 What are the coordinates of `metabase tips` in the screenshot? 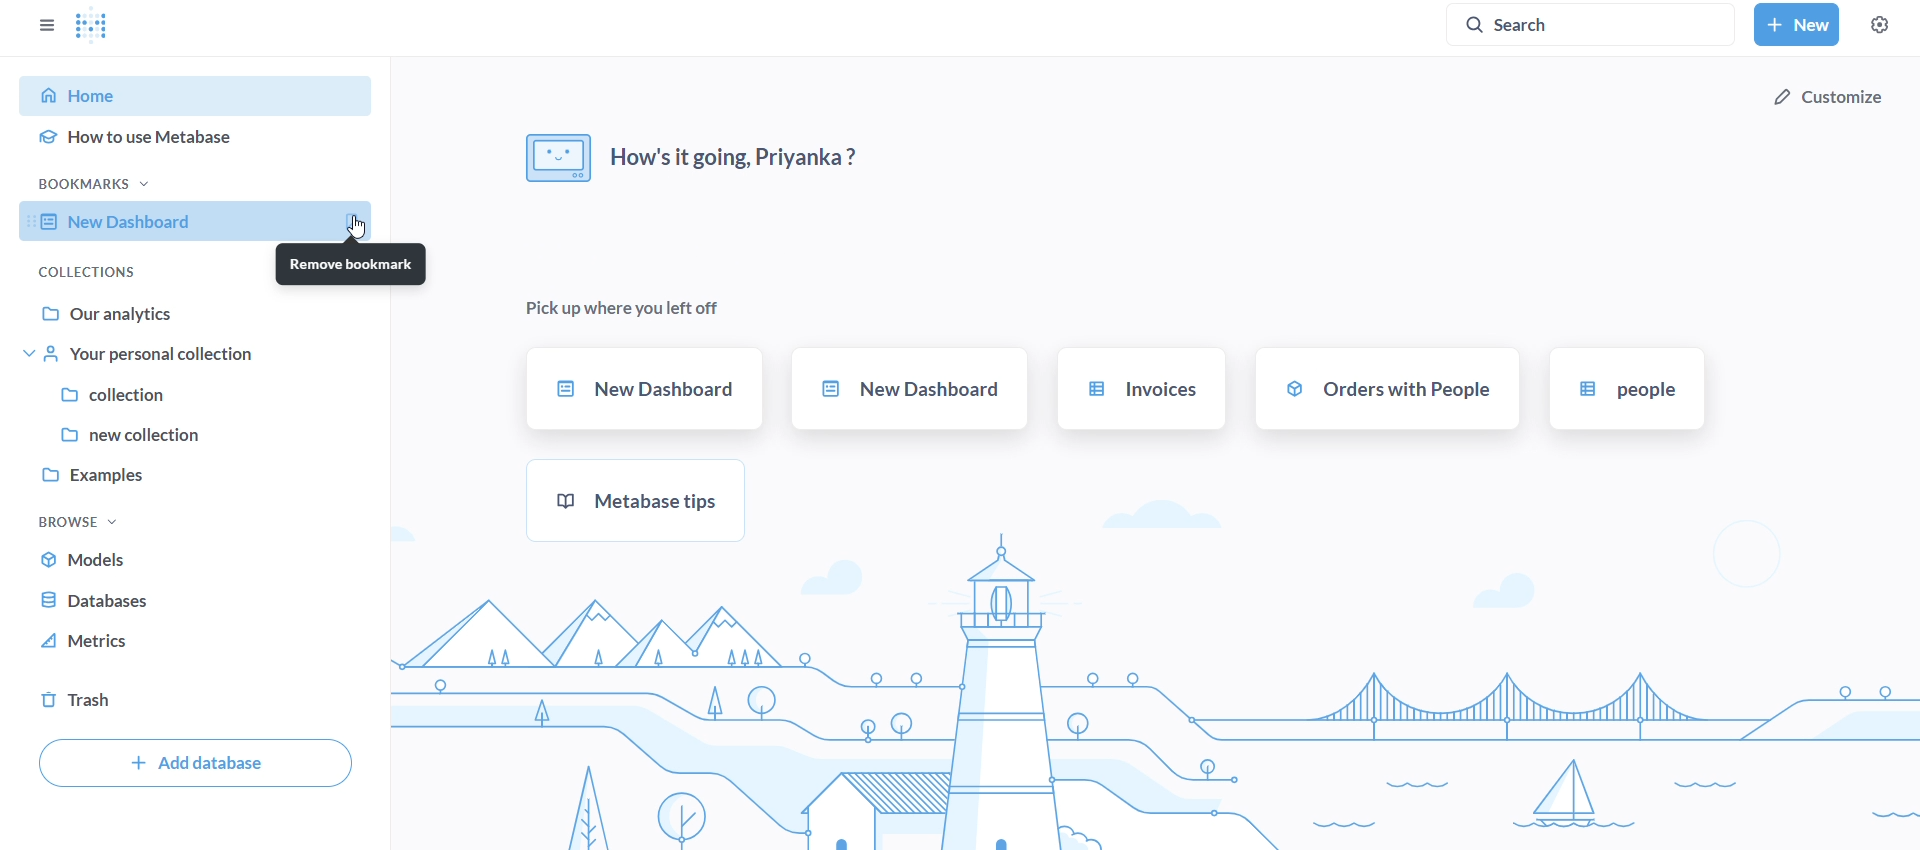 It's located at (642, 500).